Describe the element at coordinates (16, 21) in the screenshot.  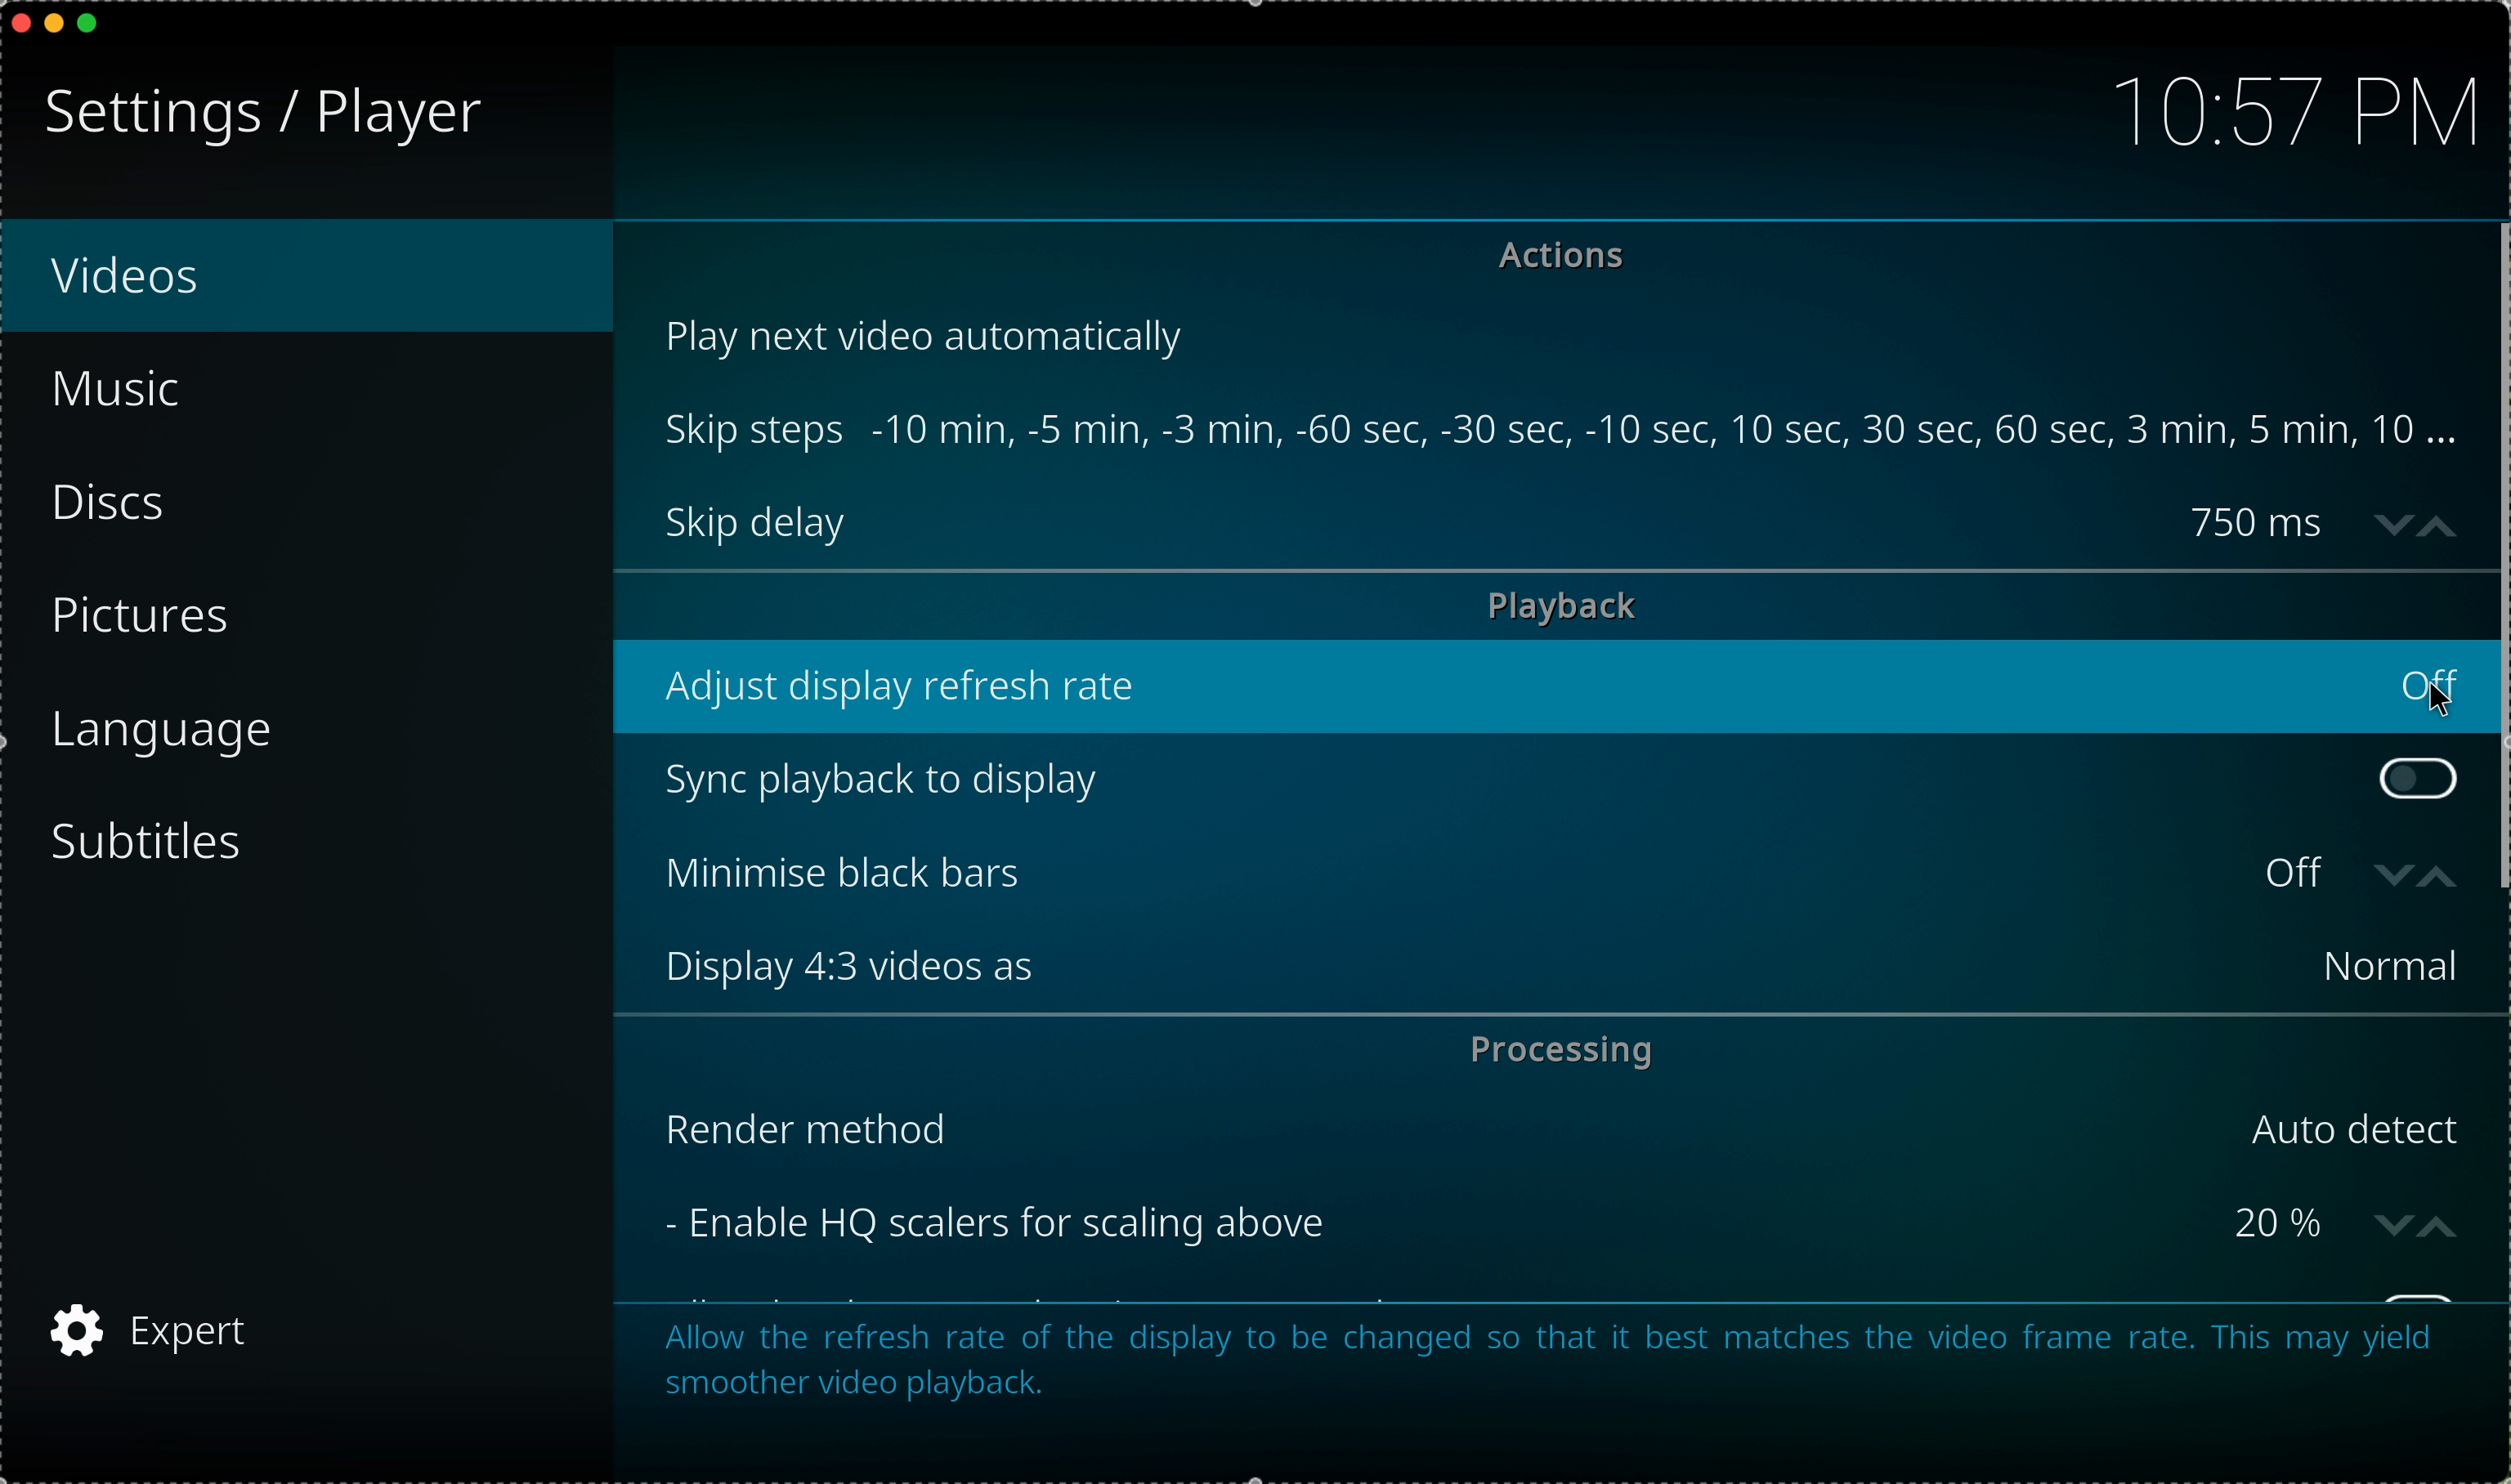
I see `close ` at that location.